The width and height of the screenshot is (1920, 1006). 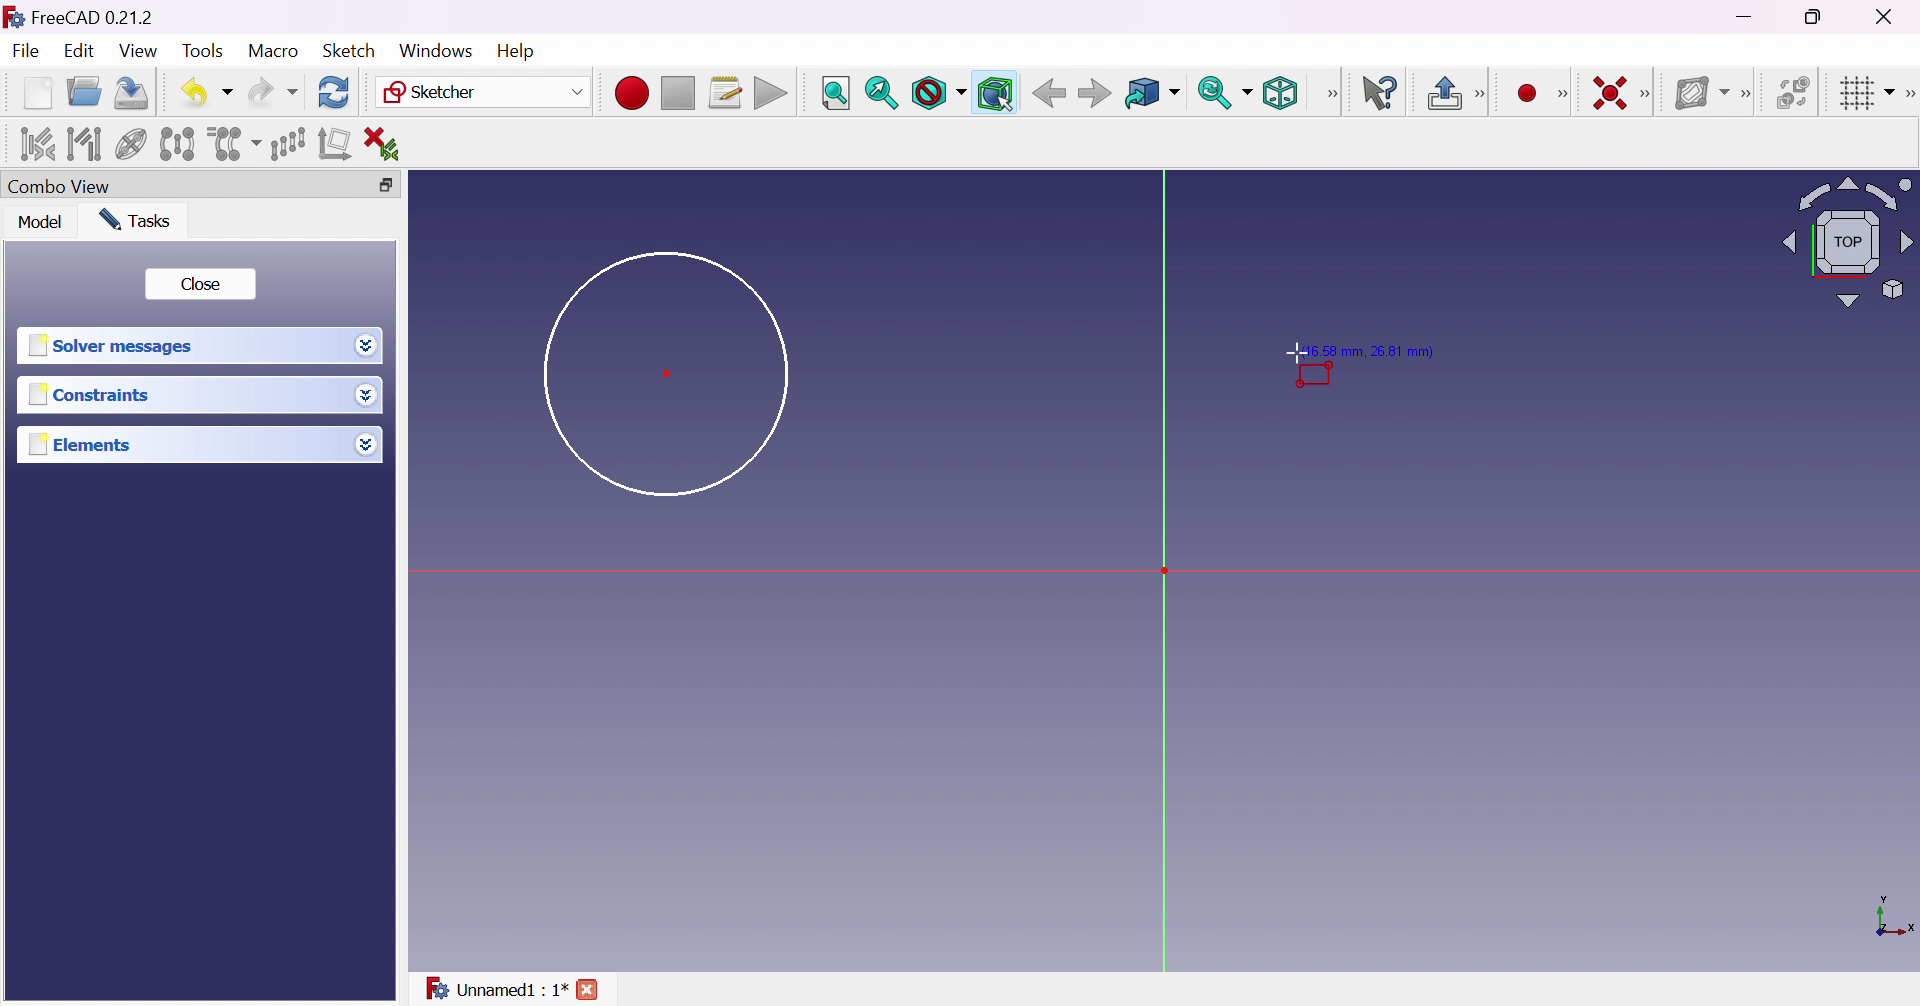 I want to click on Windows, so click(x=434, y=50).